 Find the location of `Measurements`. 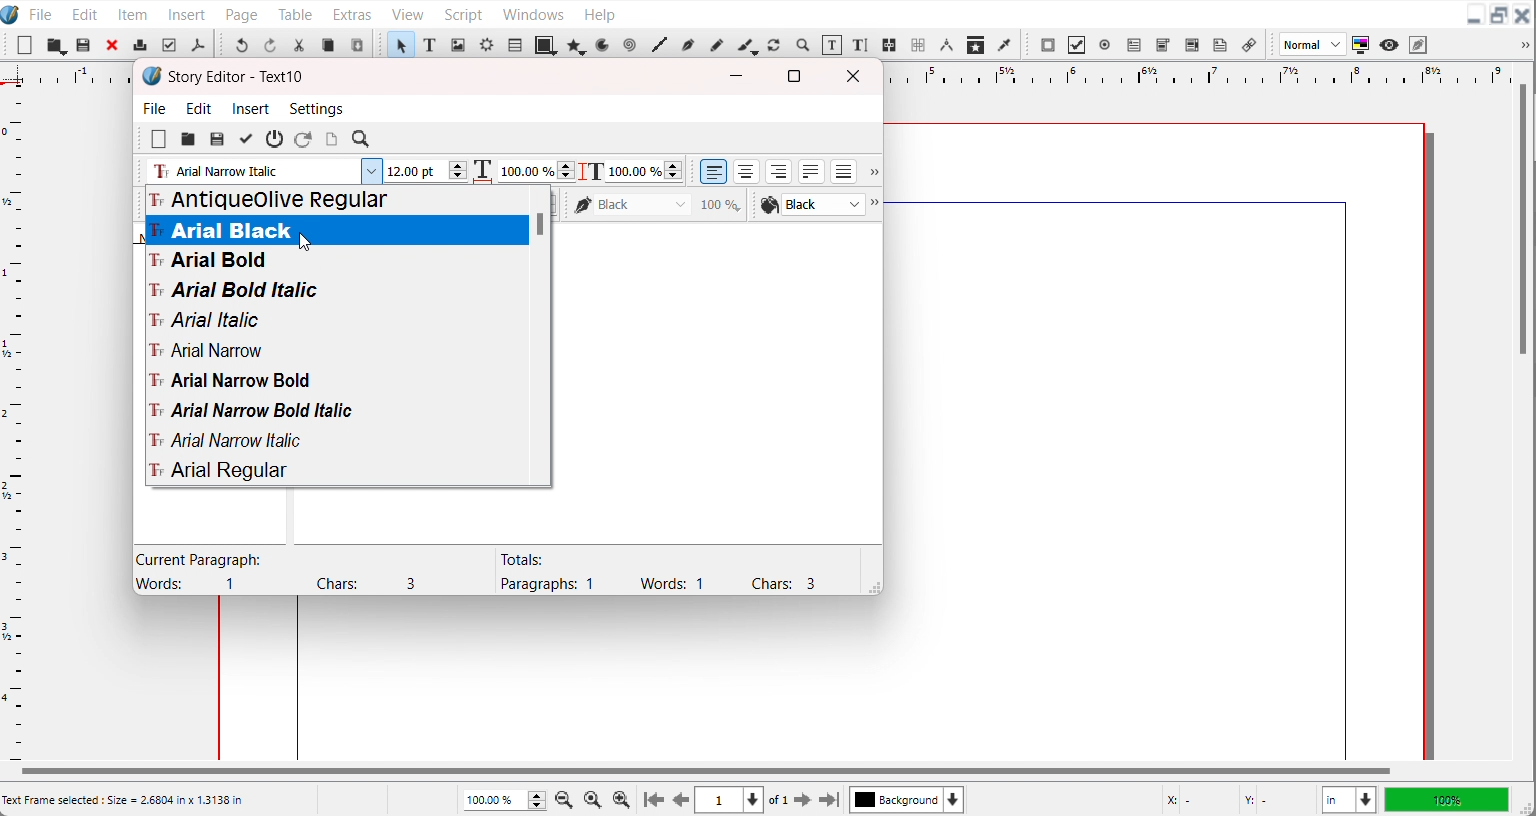

Measurements is located at coordinates (946, 45).